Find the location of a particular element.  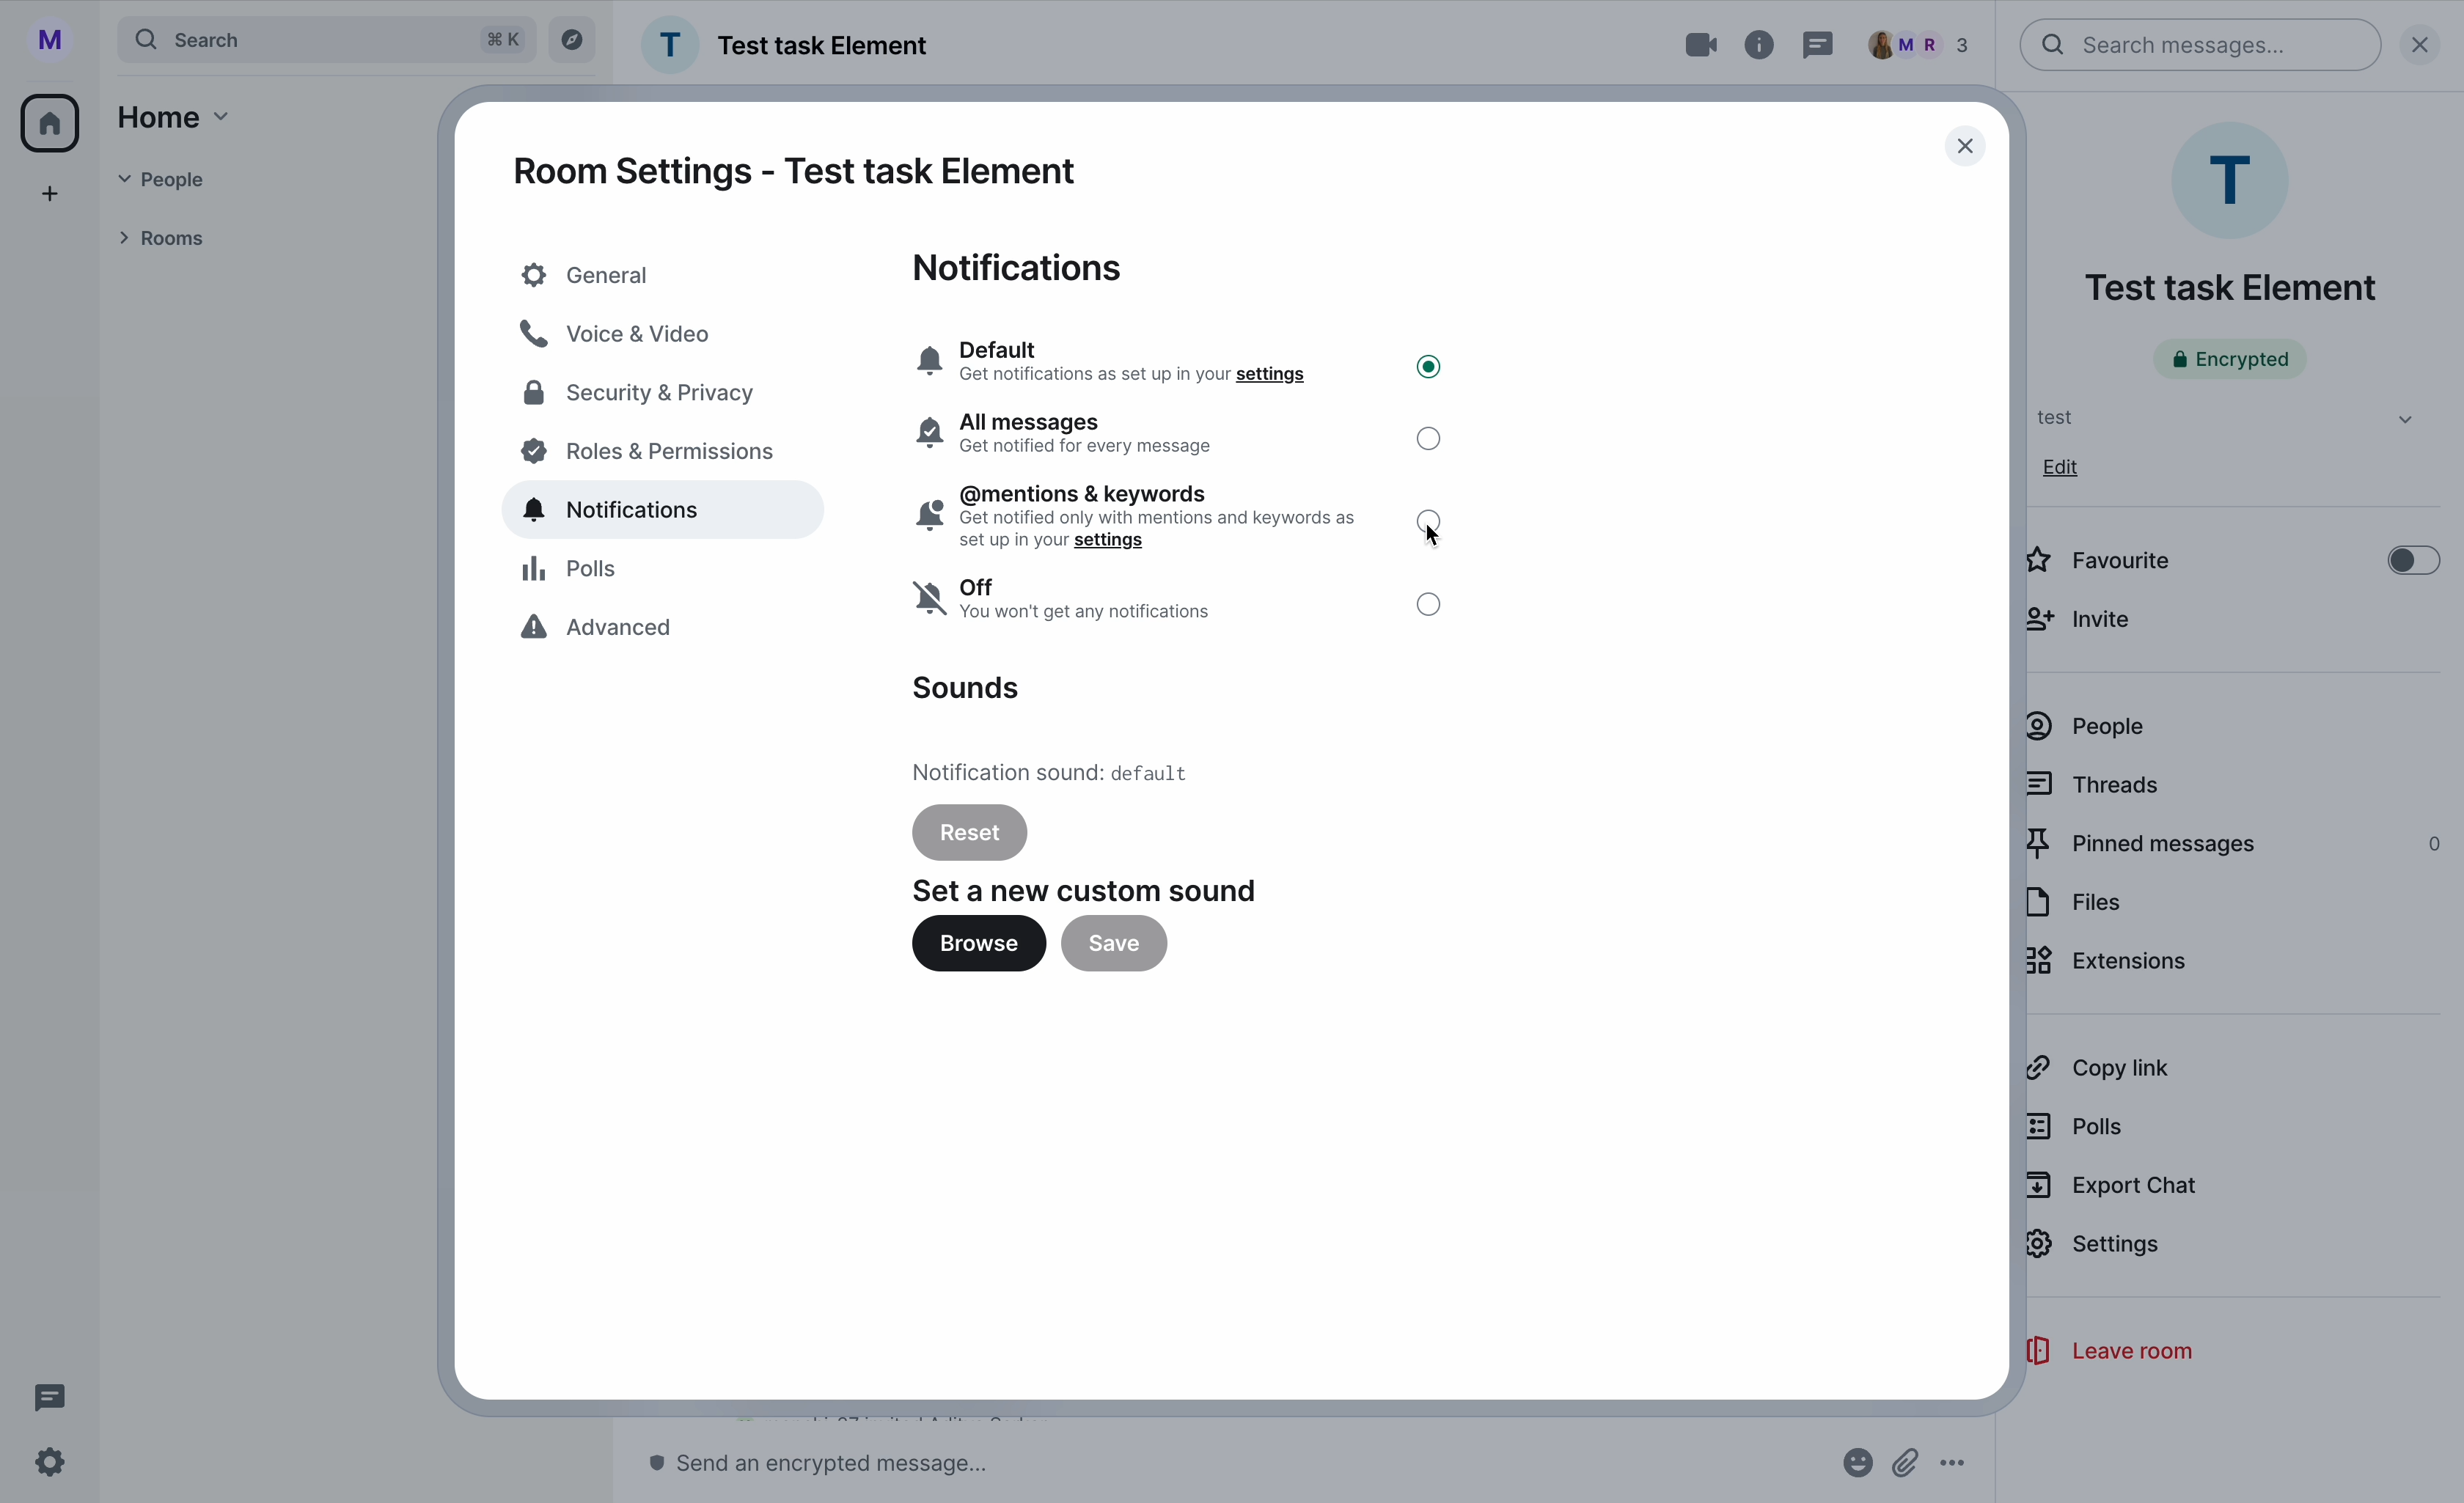

profile is located at coordinates (46, 37).